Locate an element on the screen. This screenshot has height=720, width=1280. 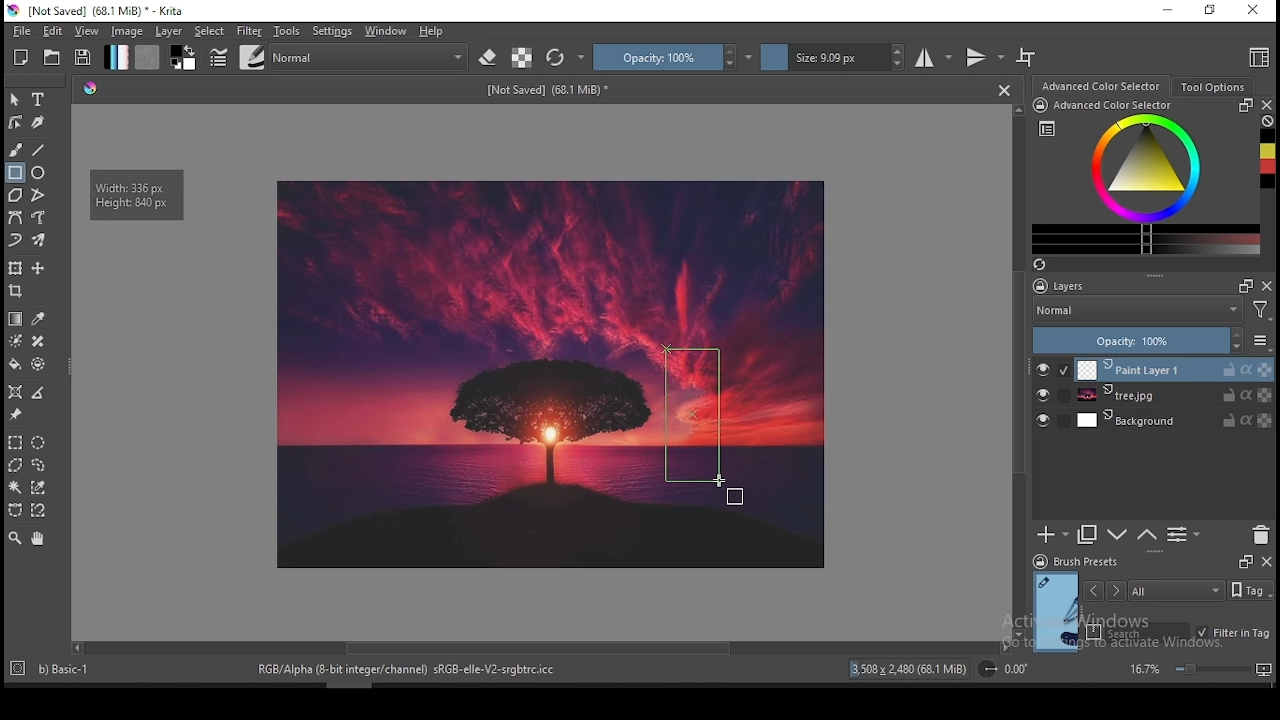
horizontal mirror tool is located at coordinates (935, 57).